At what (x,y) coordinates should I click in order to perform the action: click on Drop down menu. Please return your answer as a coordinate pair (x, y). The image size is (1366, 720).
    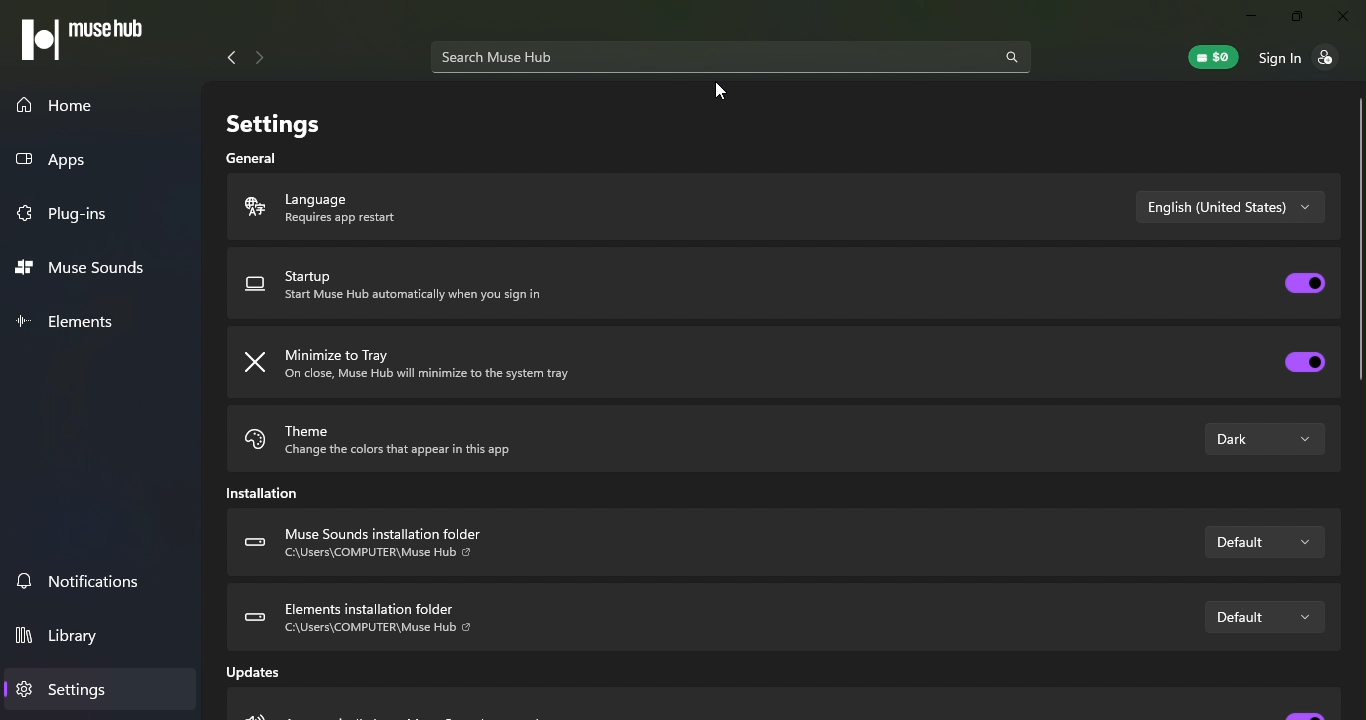
    Looking at the image, I should click on (1262, 616).